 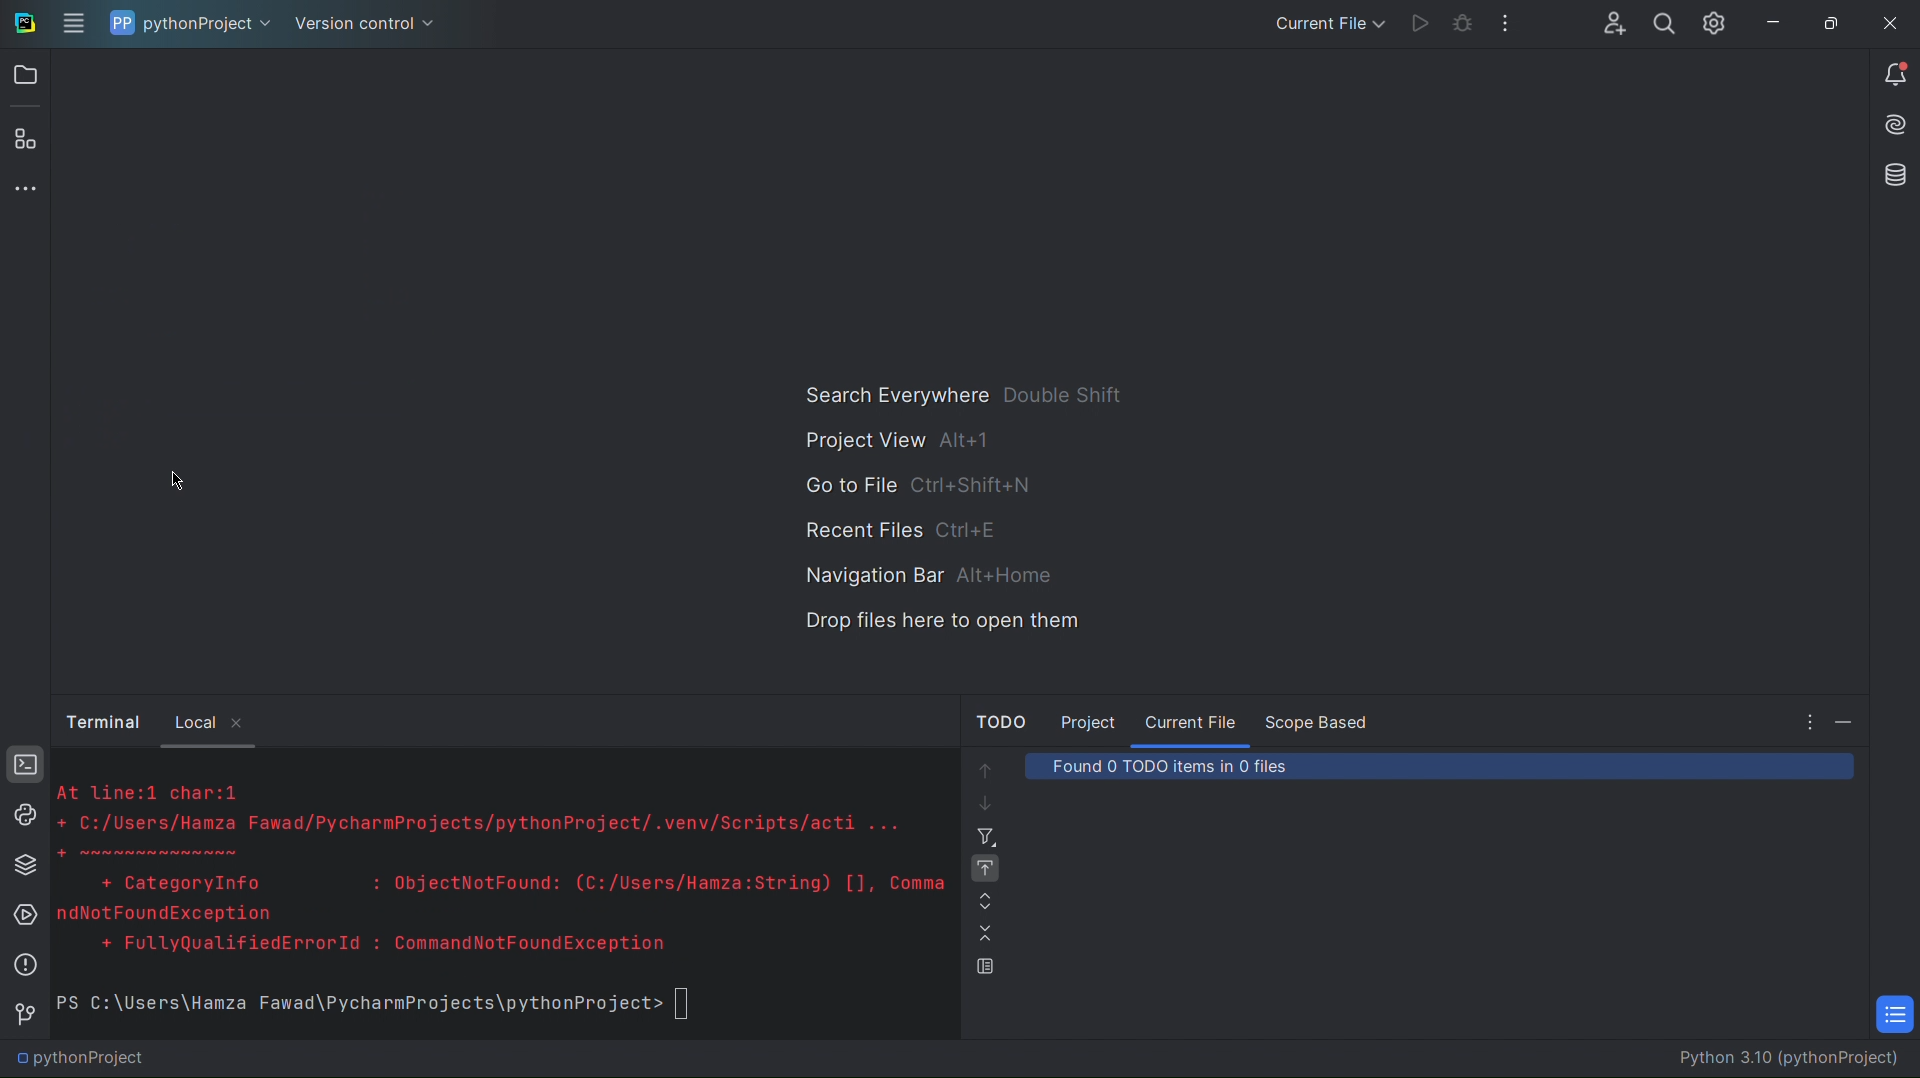 I want to click on Go to File ctrl+shift+n, so click(x=920, y=486).